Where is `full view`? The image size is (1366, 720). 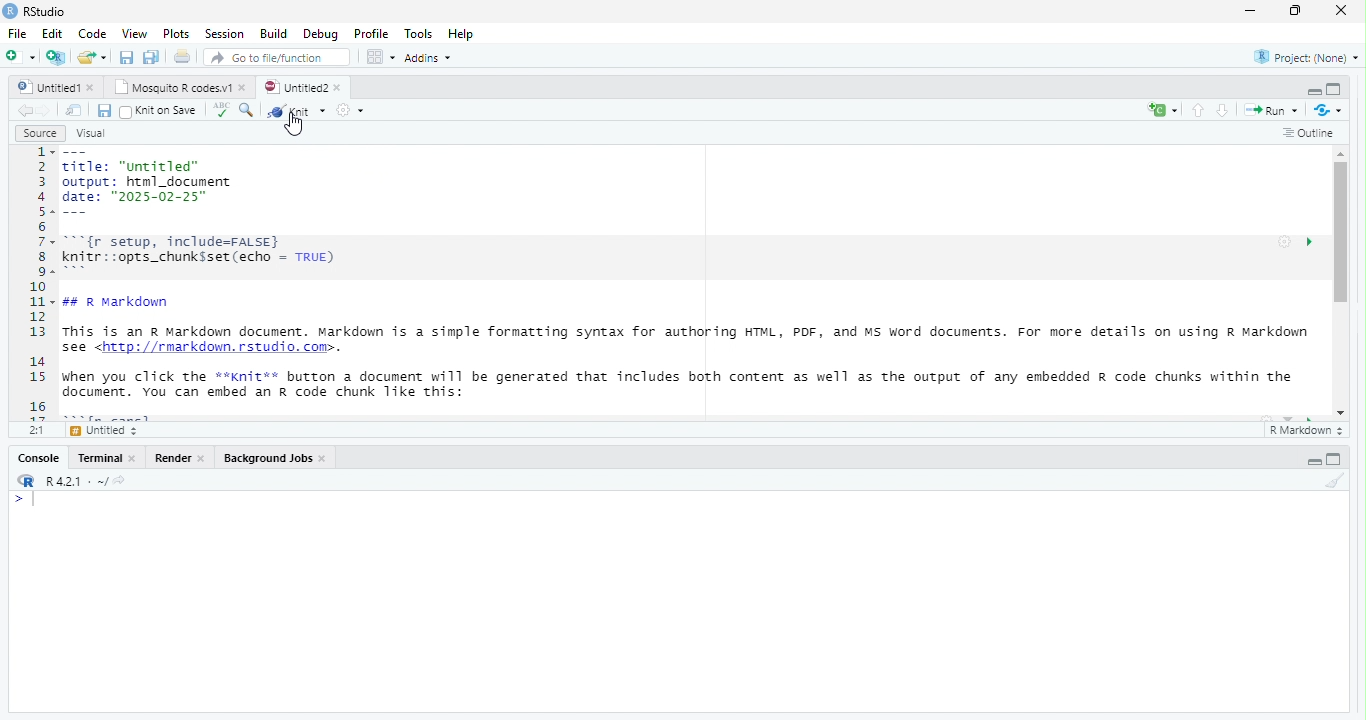 full view is located at coordinates (1334, 89).